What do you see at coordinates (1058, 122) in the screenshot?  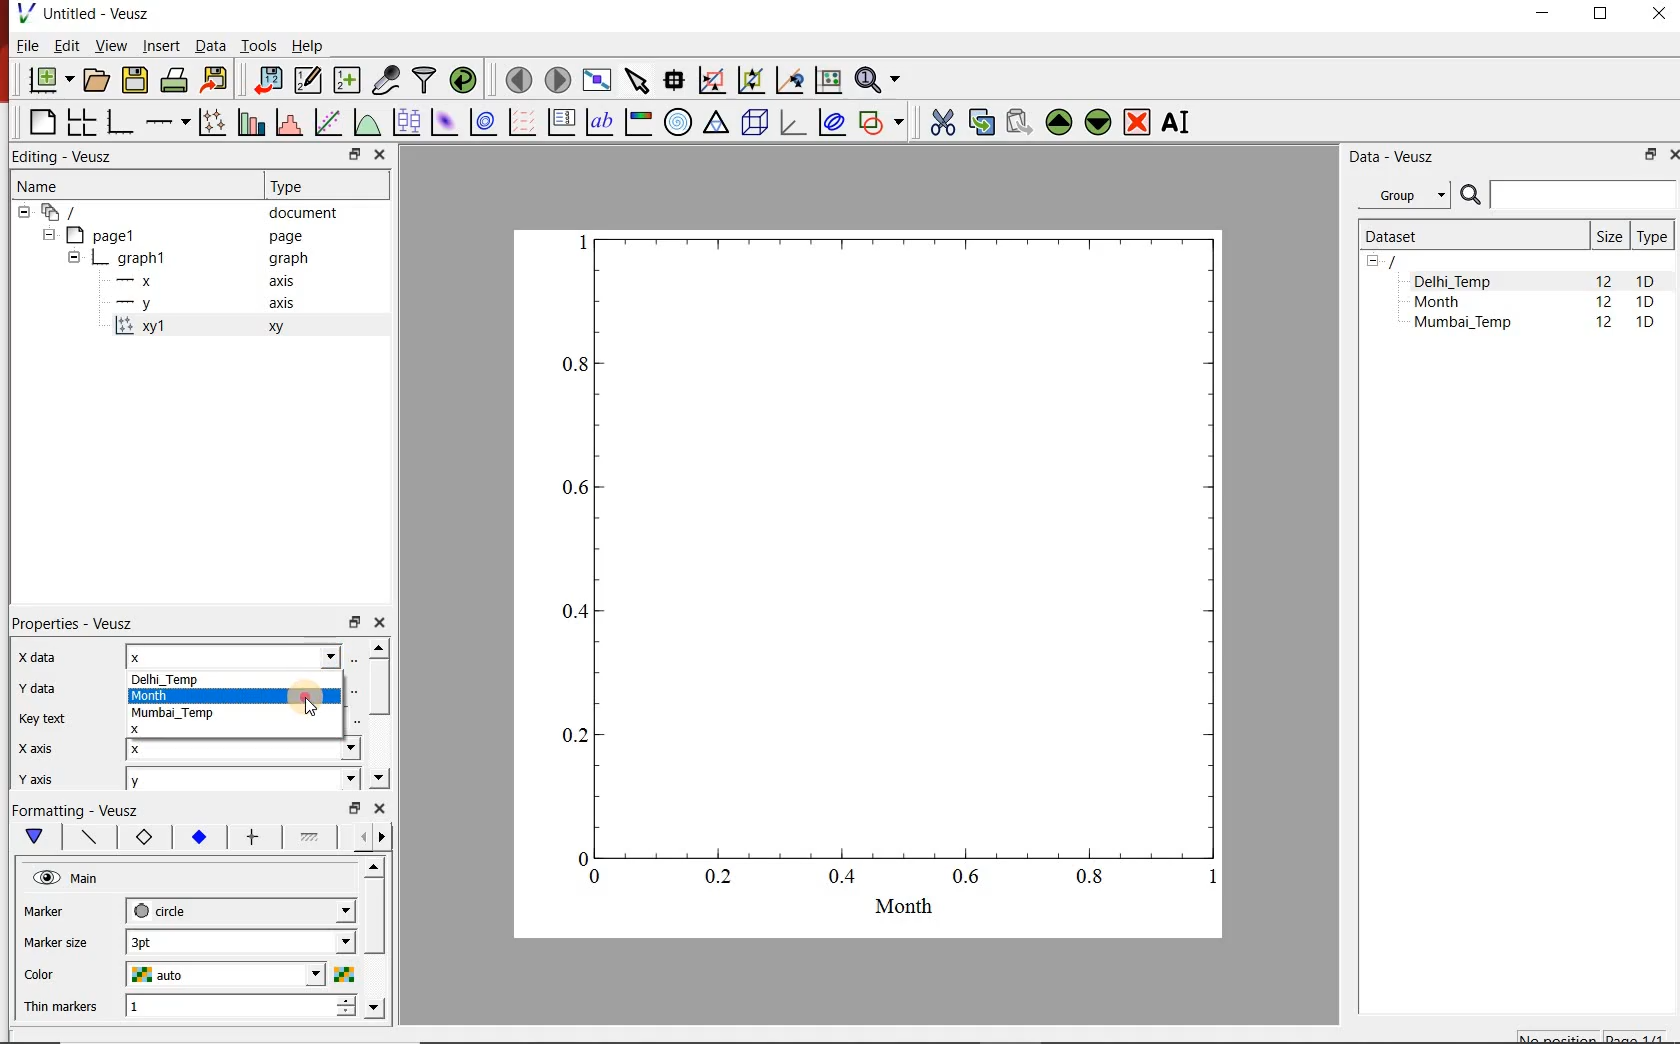 I see `move the selected widget up` at bounding box center [1058, 122].